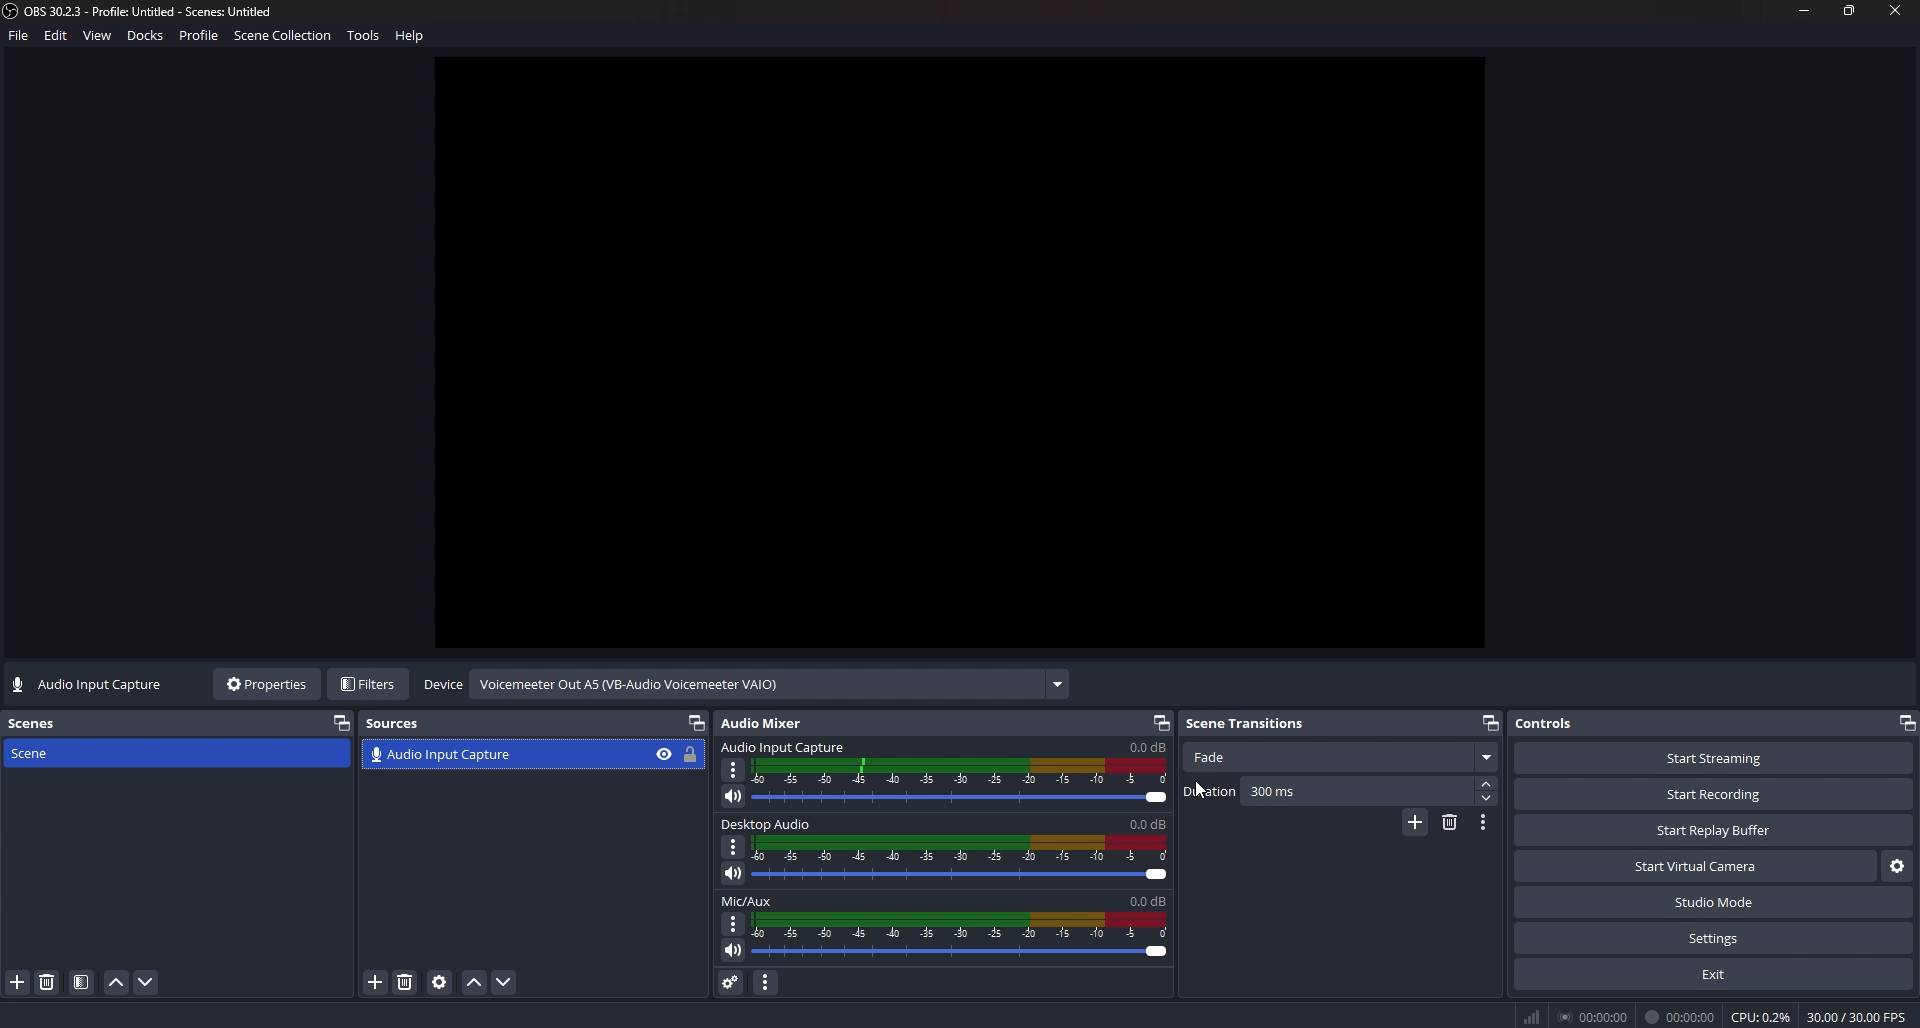  I want to click on audio mixer, so click(772, 722).